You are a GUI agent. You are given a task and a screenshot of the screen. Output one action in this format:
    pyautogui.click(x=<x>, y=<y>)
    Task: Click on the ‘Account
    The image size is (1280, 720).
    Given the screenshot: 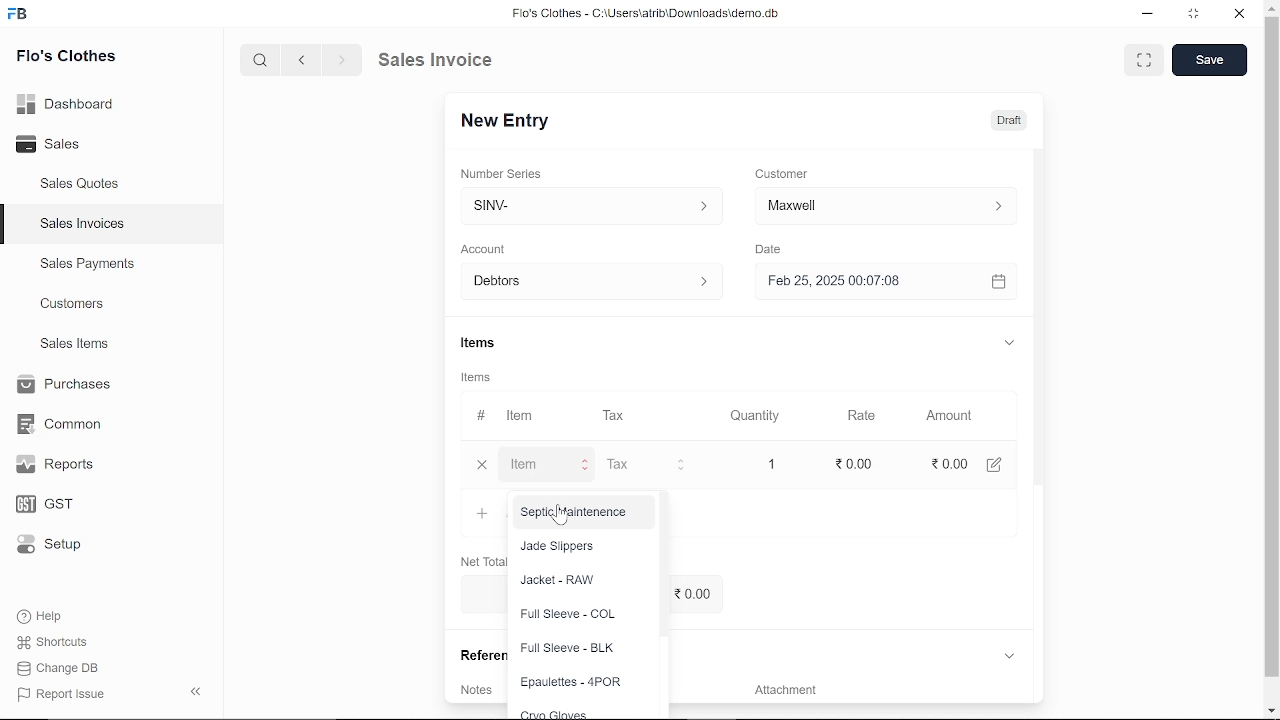 What is the action you would take?
    pyautogui.click(x=491, y=248)
    